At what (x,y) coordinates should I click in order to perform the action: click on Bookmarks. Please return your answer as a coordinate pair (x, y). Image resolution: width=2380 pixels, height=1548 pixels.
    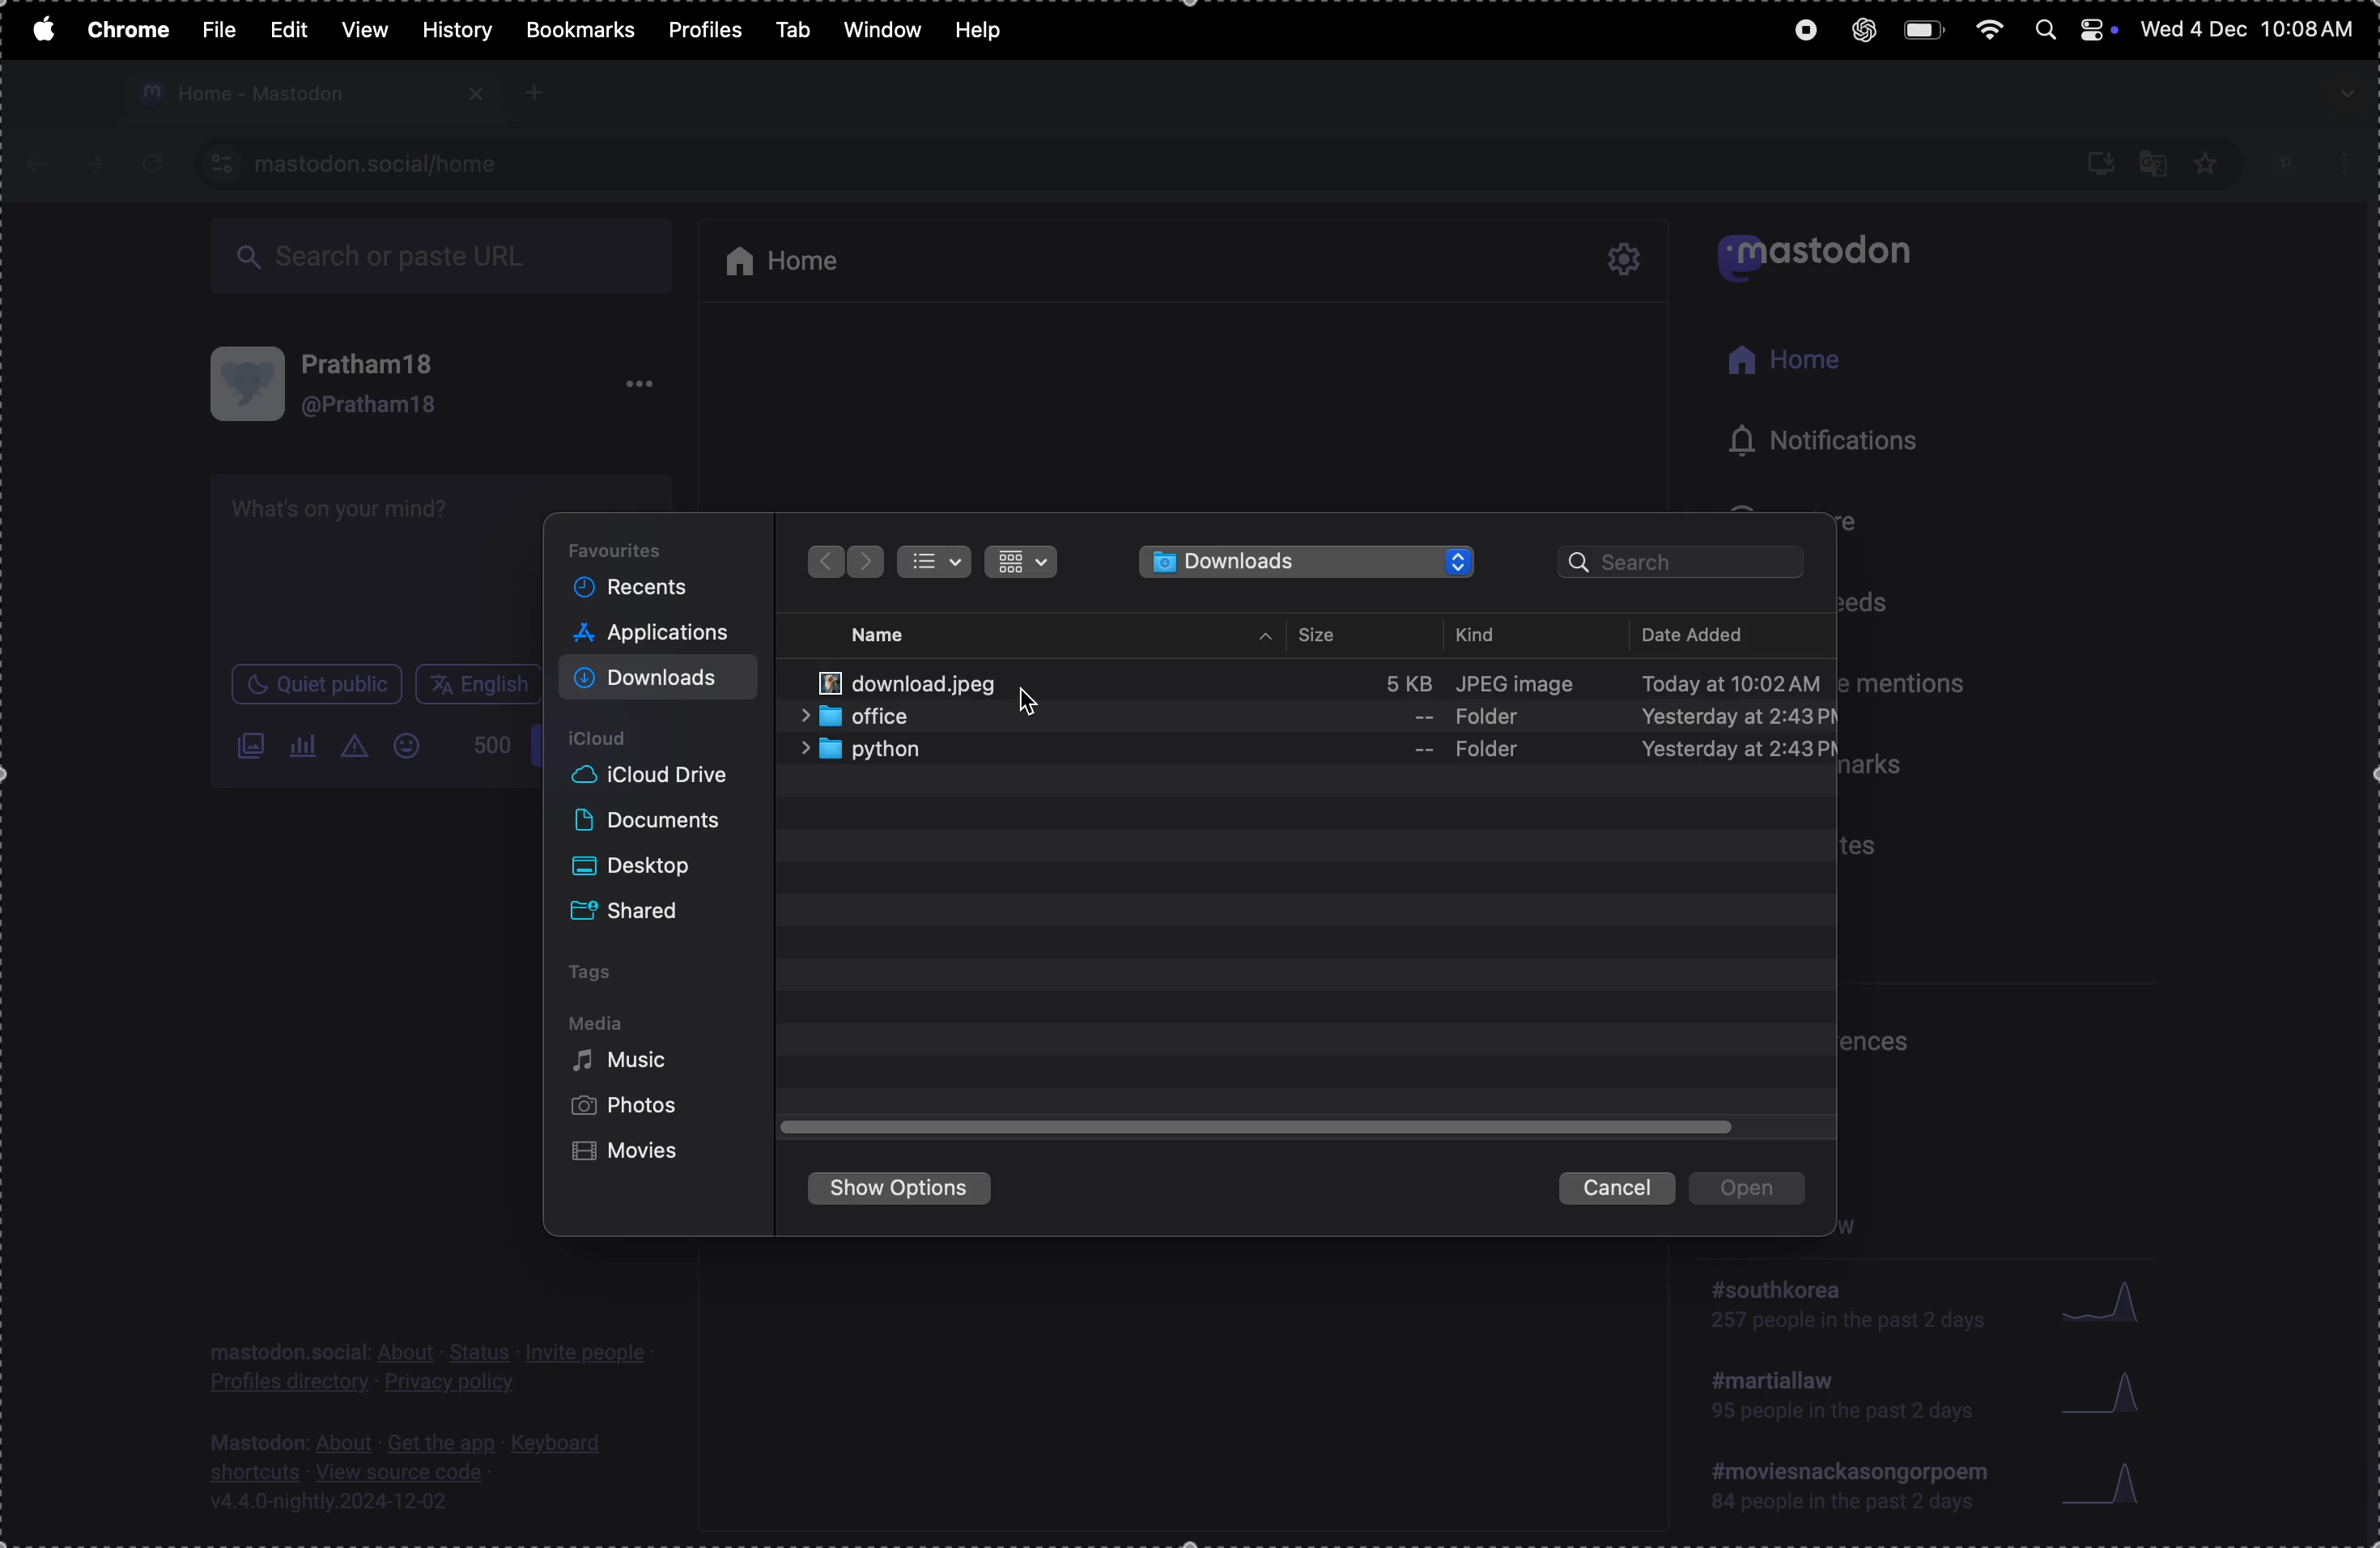
    Looking at the image, I should click on (579, 30).